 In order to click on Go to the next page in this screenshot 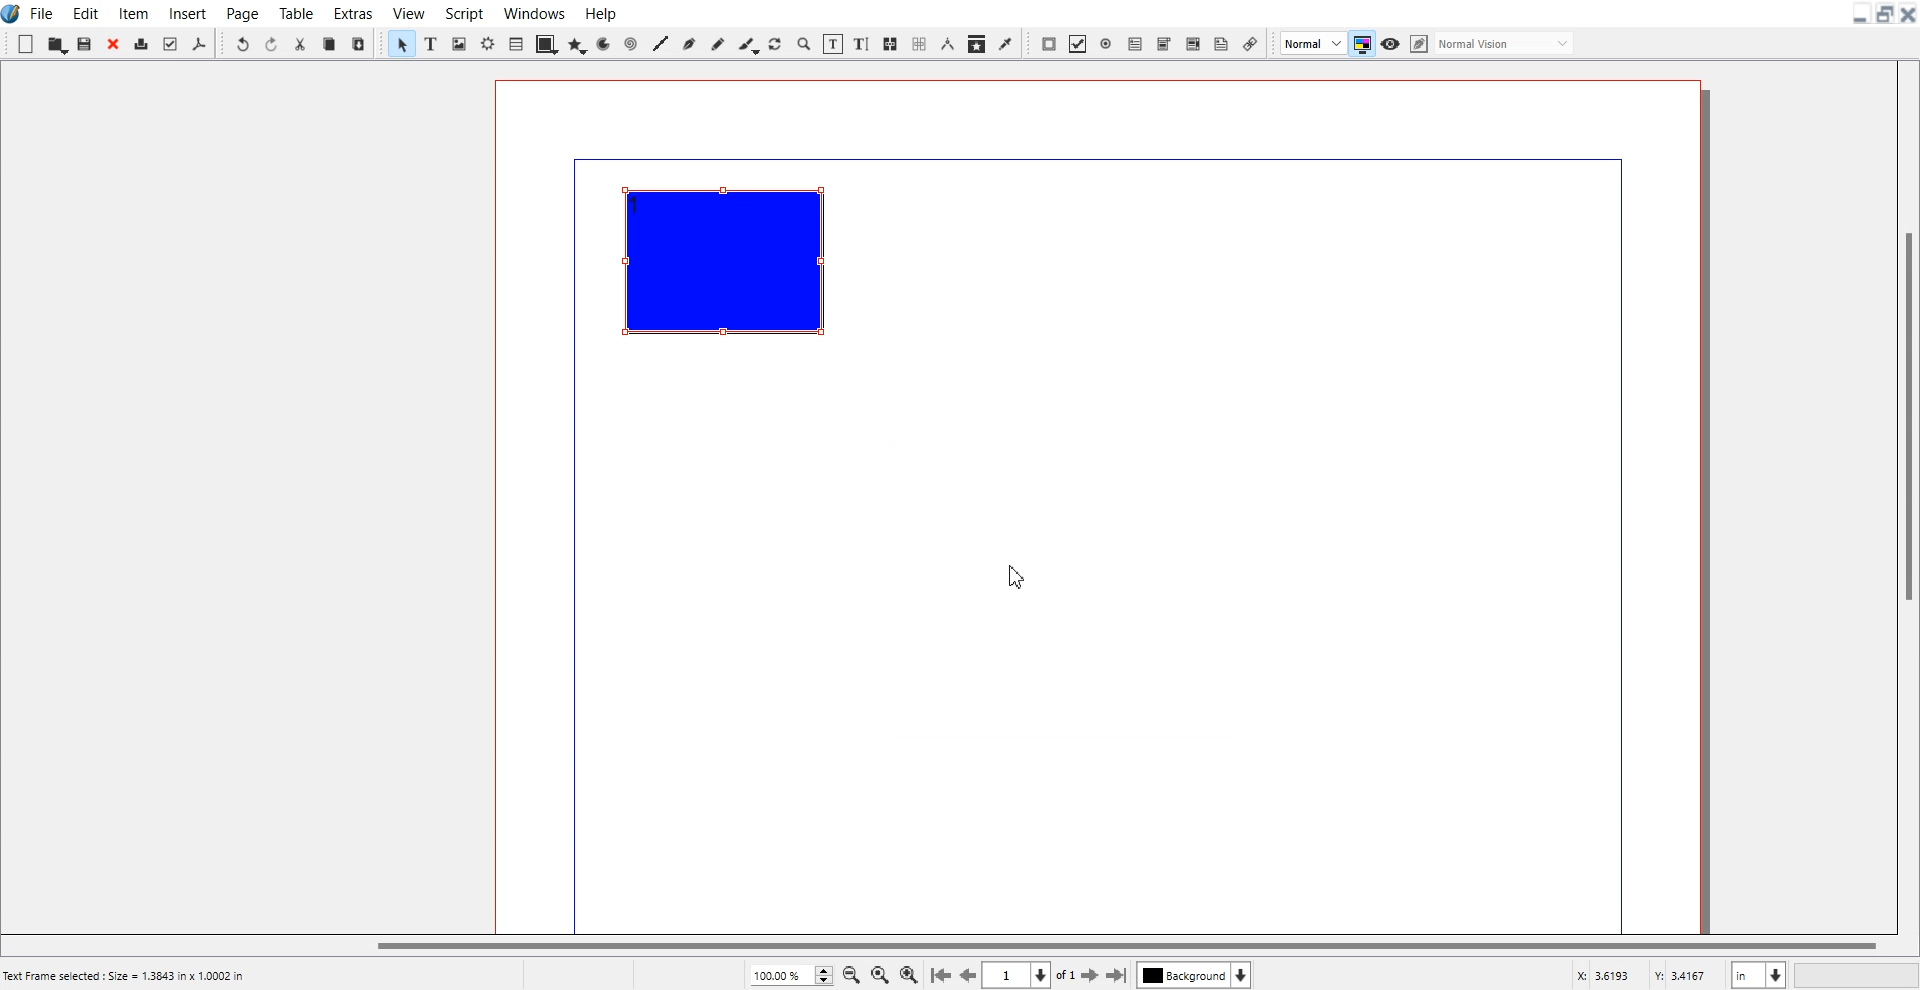, I will do `click(1090, 976)`.